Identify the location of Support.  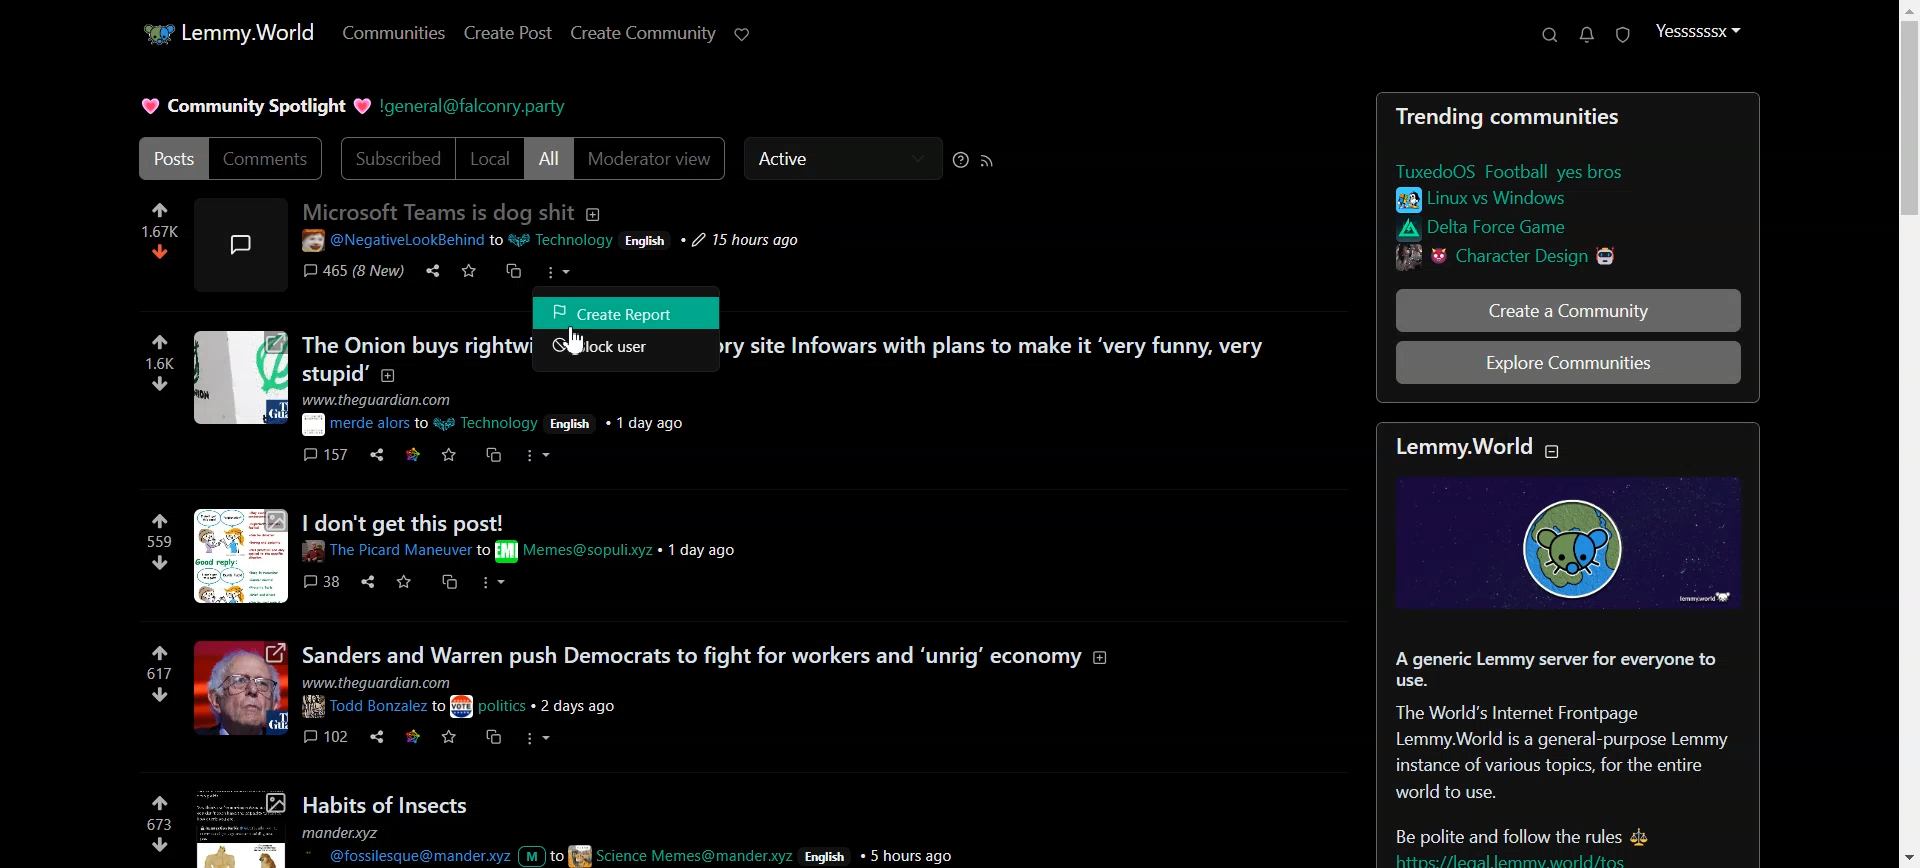
(1548, 36).